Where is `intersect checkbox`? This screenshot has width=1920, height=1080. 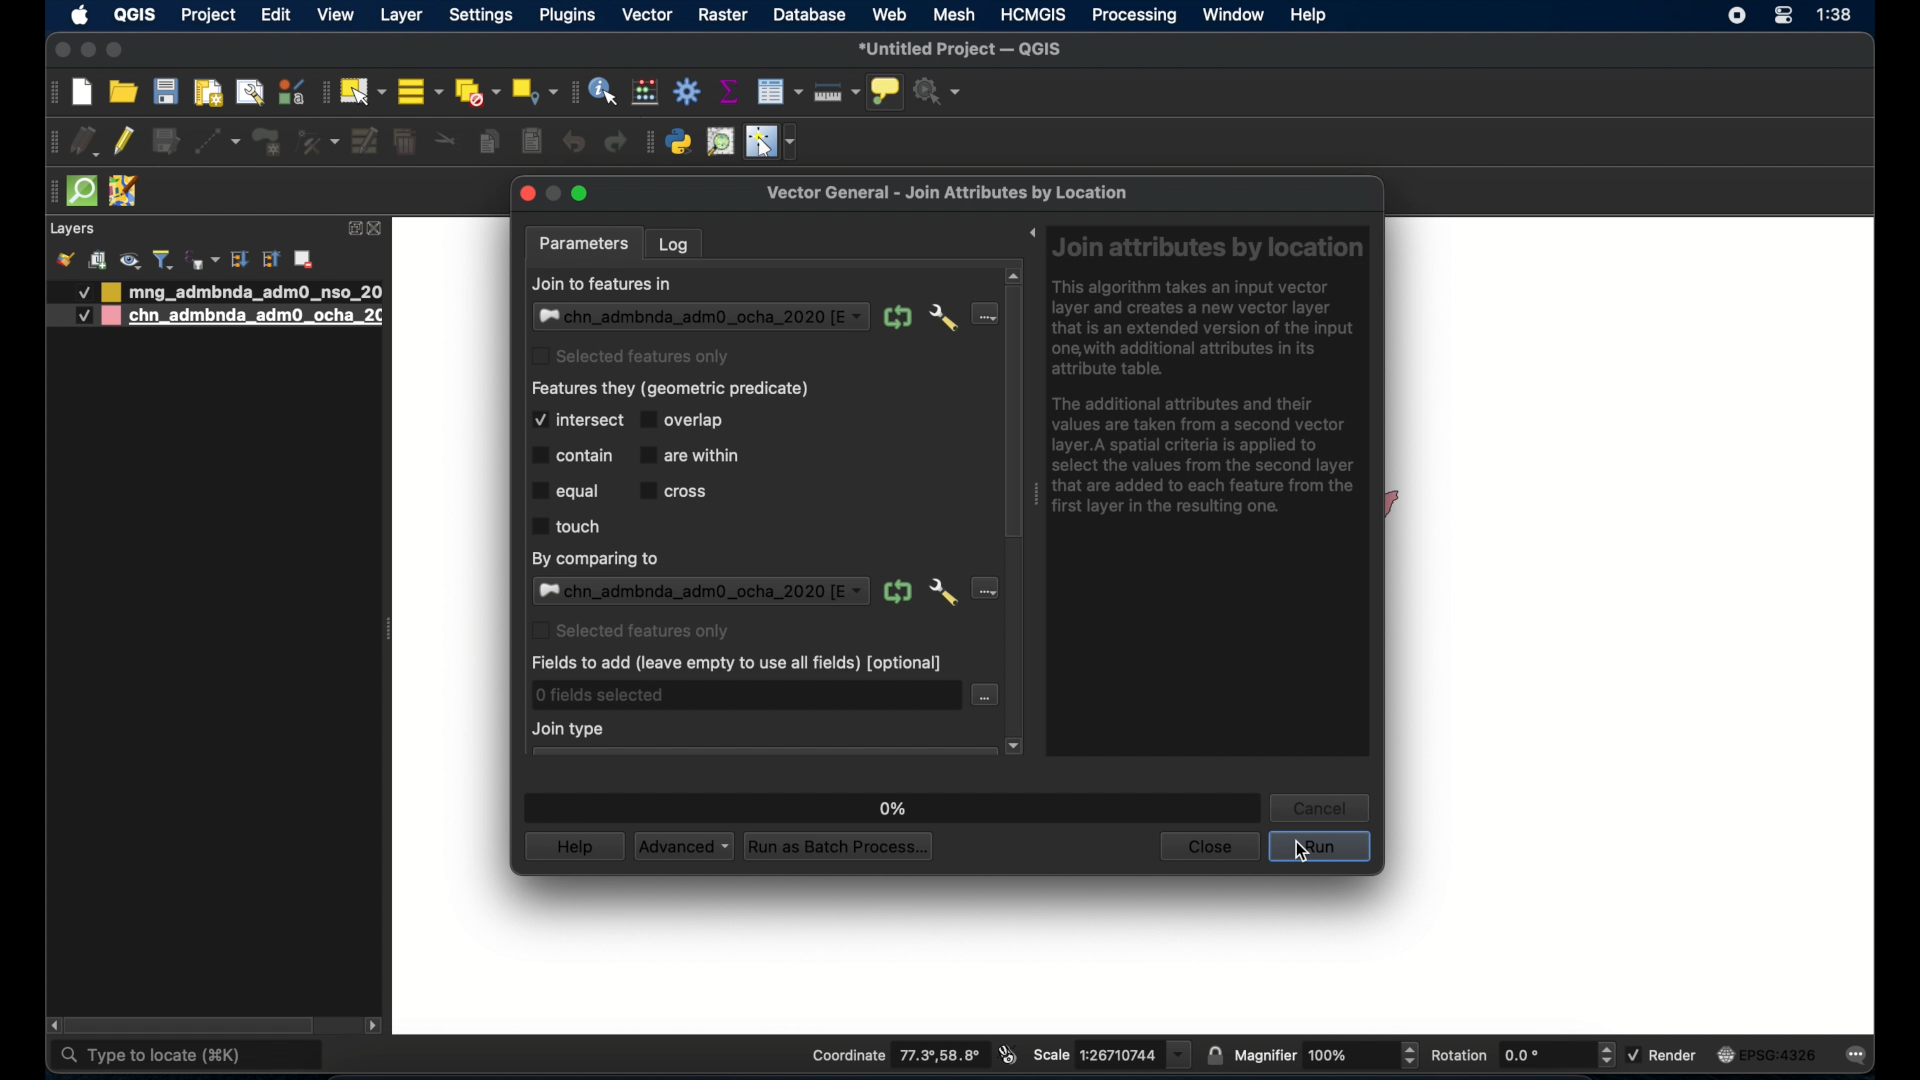
intersect checkbox is located at coordinates (577, 420).